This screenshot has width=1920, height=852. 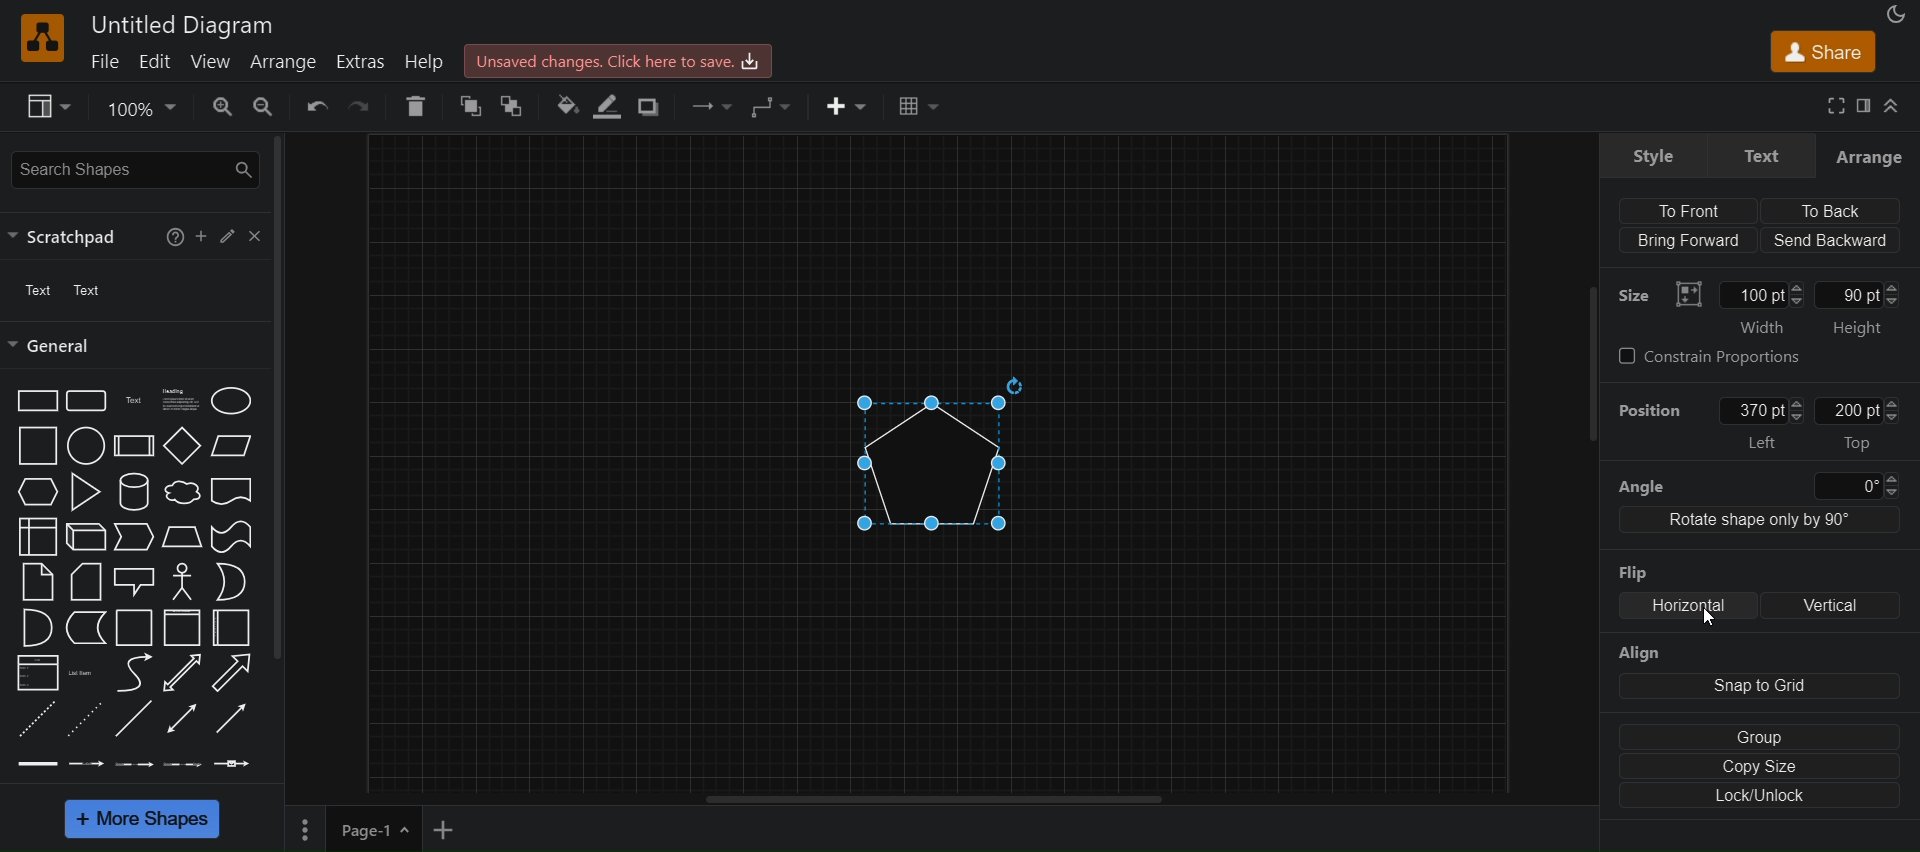 I want to click on Container, so click(x=134, y=628).